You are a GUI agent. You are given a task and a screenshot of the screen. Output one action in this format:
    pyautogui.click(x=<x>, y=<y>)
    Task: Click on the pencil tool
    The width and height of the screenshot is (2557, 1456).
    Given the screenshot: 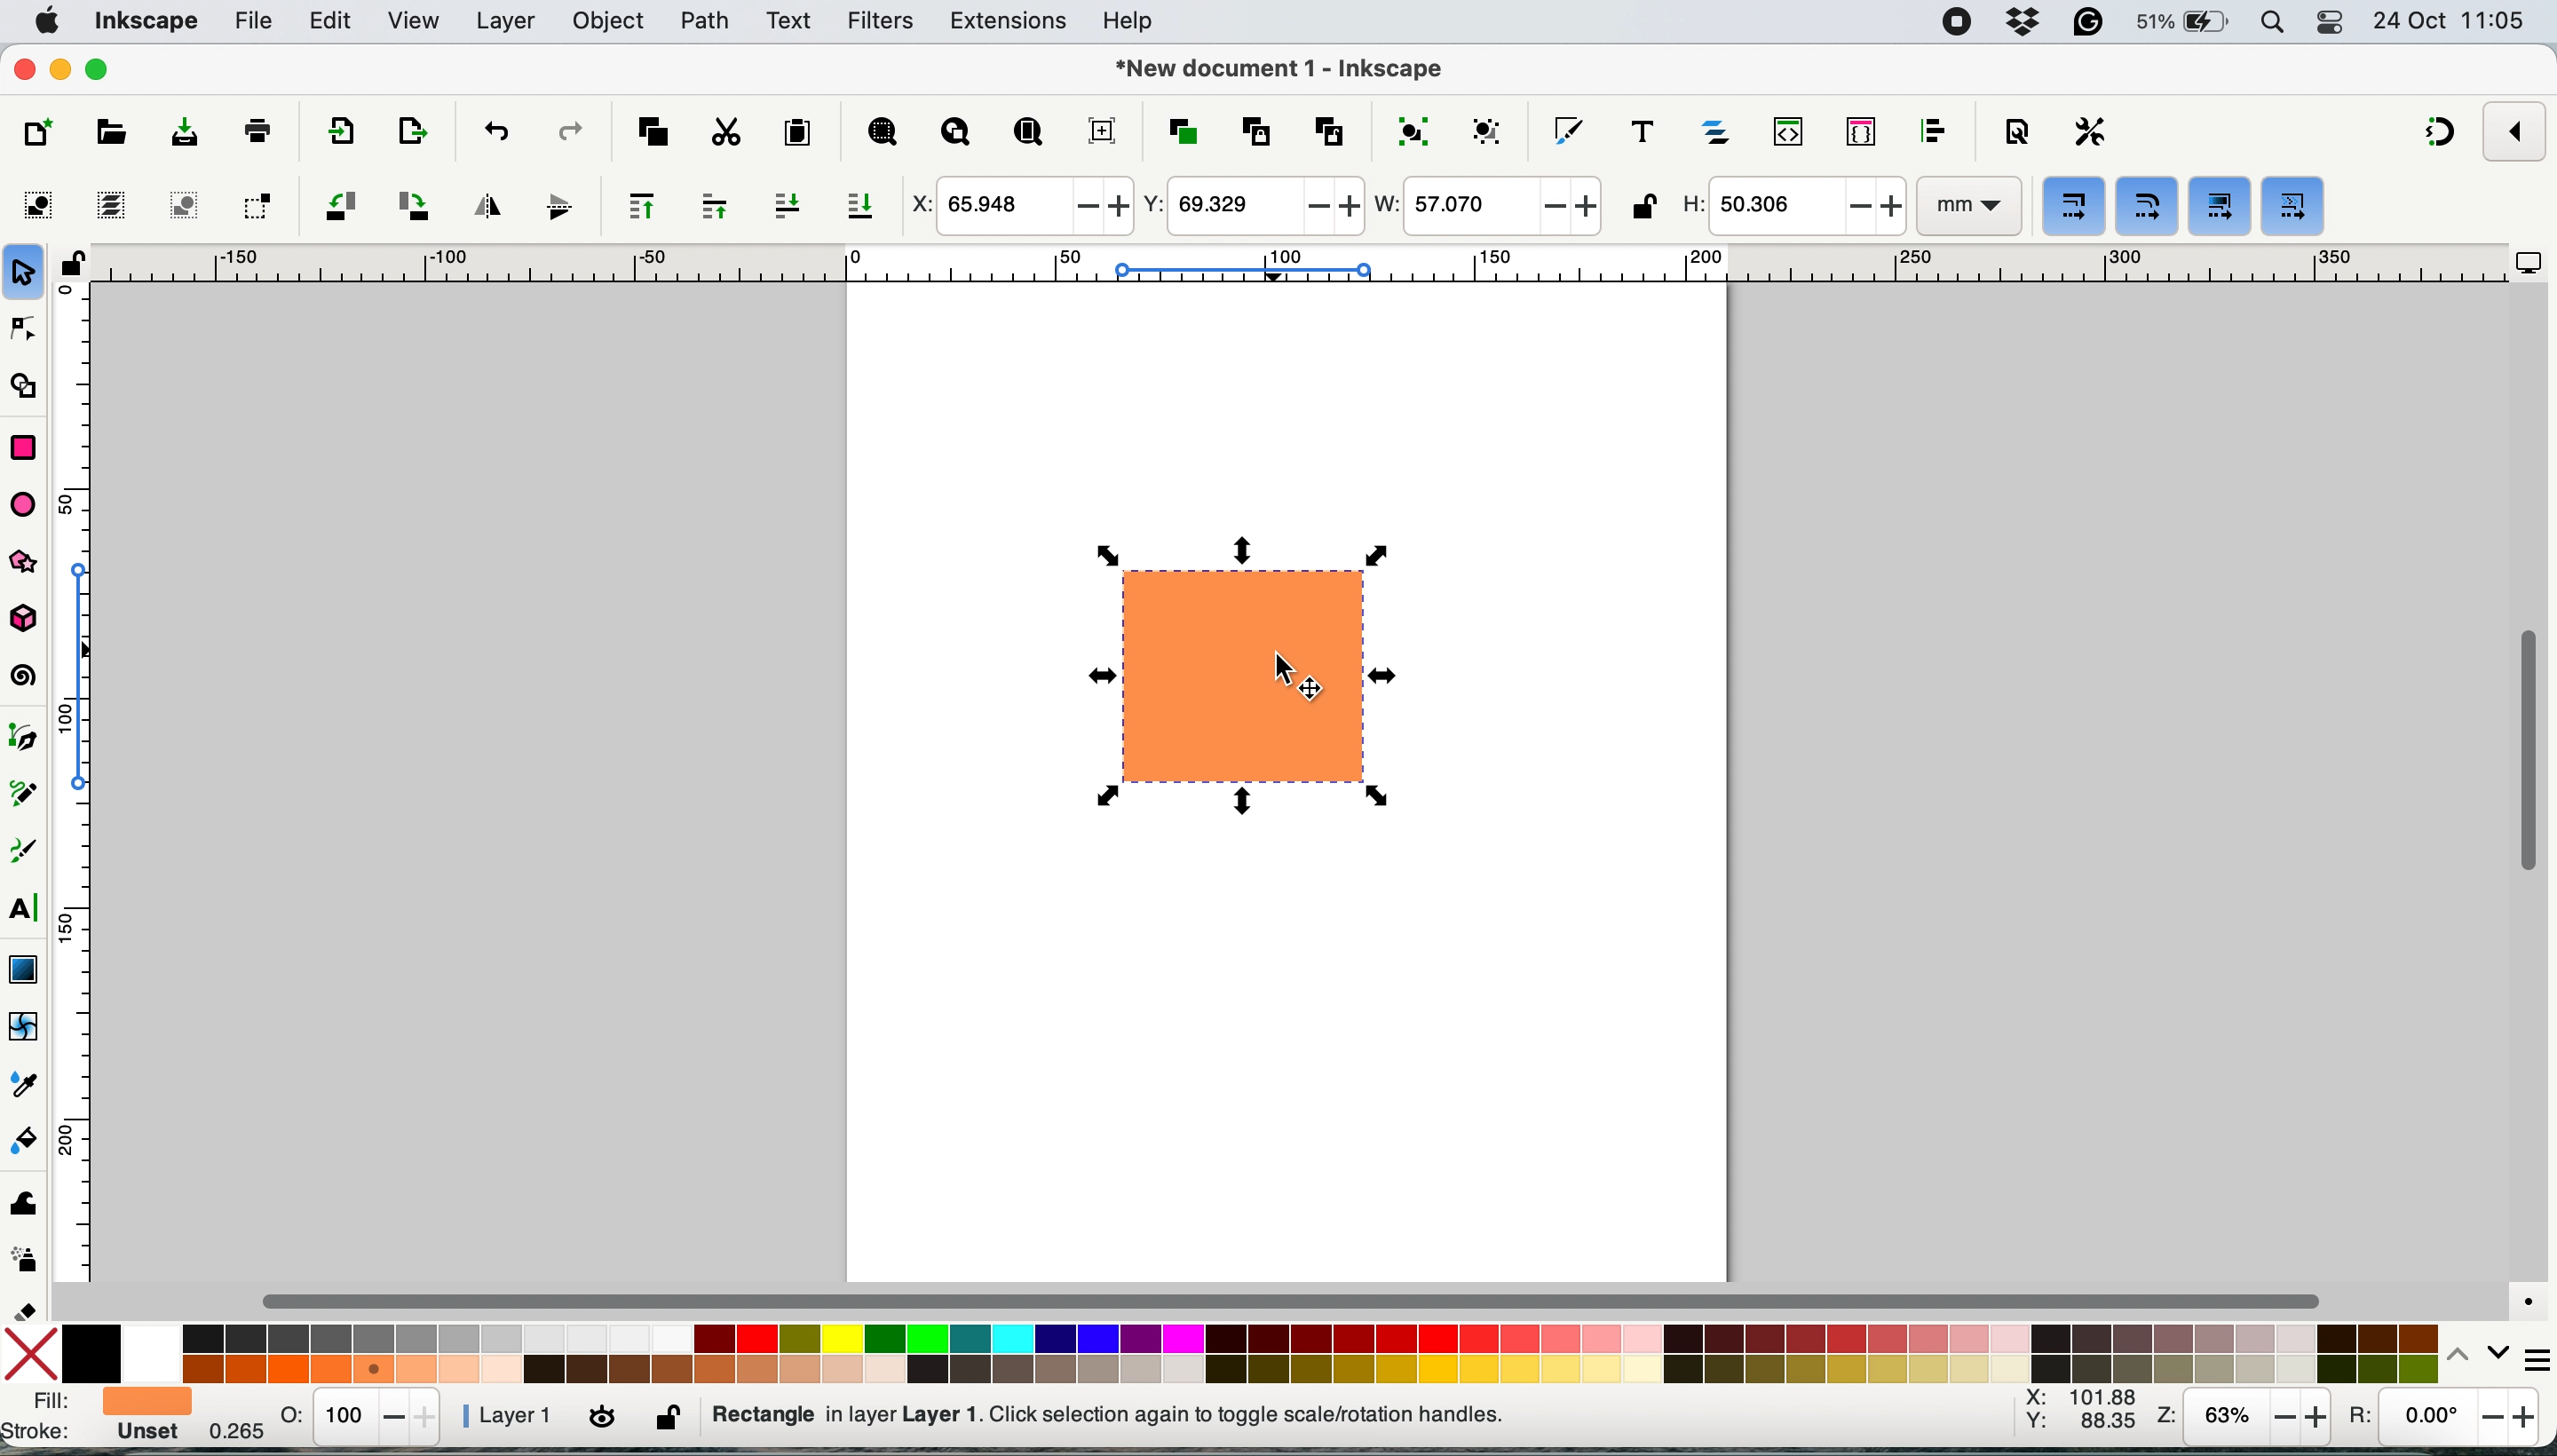 What is the action you would take?
    pyautogui.click(x=31, y=799)
    